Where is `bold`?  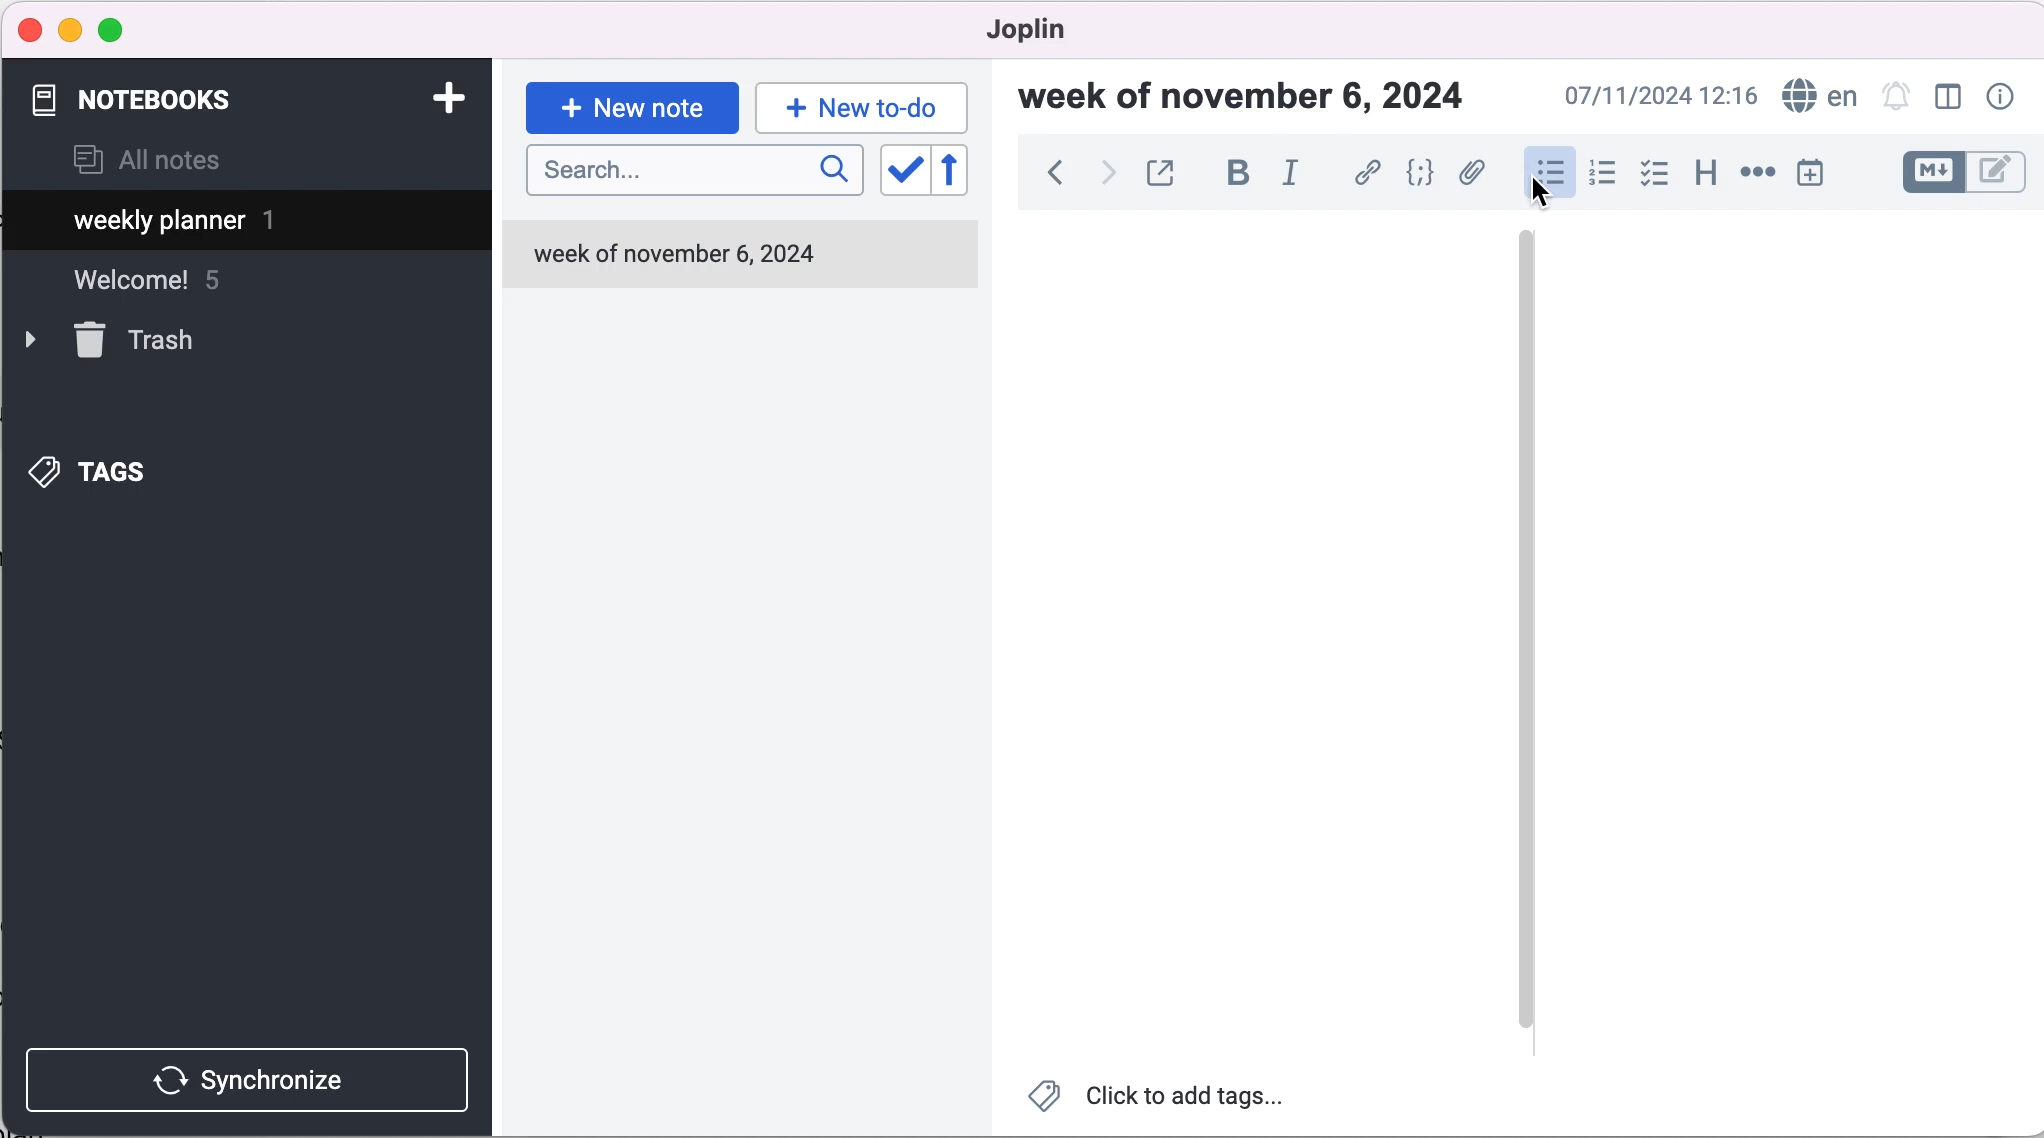
bold is located at coordinates (1237, 174).